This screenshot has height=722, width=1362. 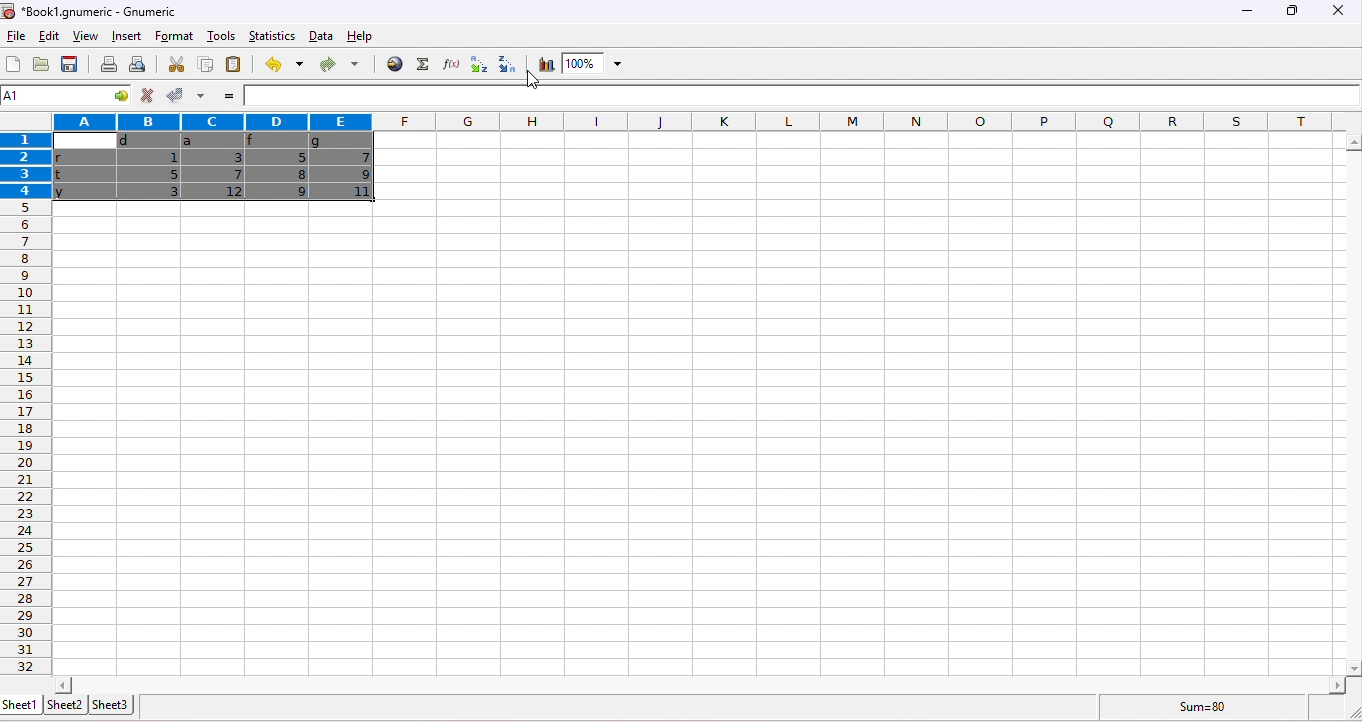 What do you see at coordinates (221, 35) in the screenshot?
I see `tools` at bounding box center [221, 35].